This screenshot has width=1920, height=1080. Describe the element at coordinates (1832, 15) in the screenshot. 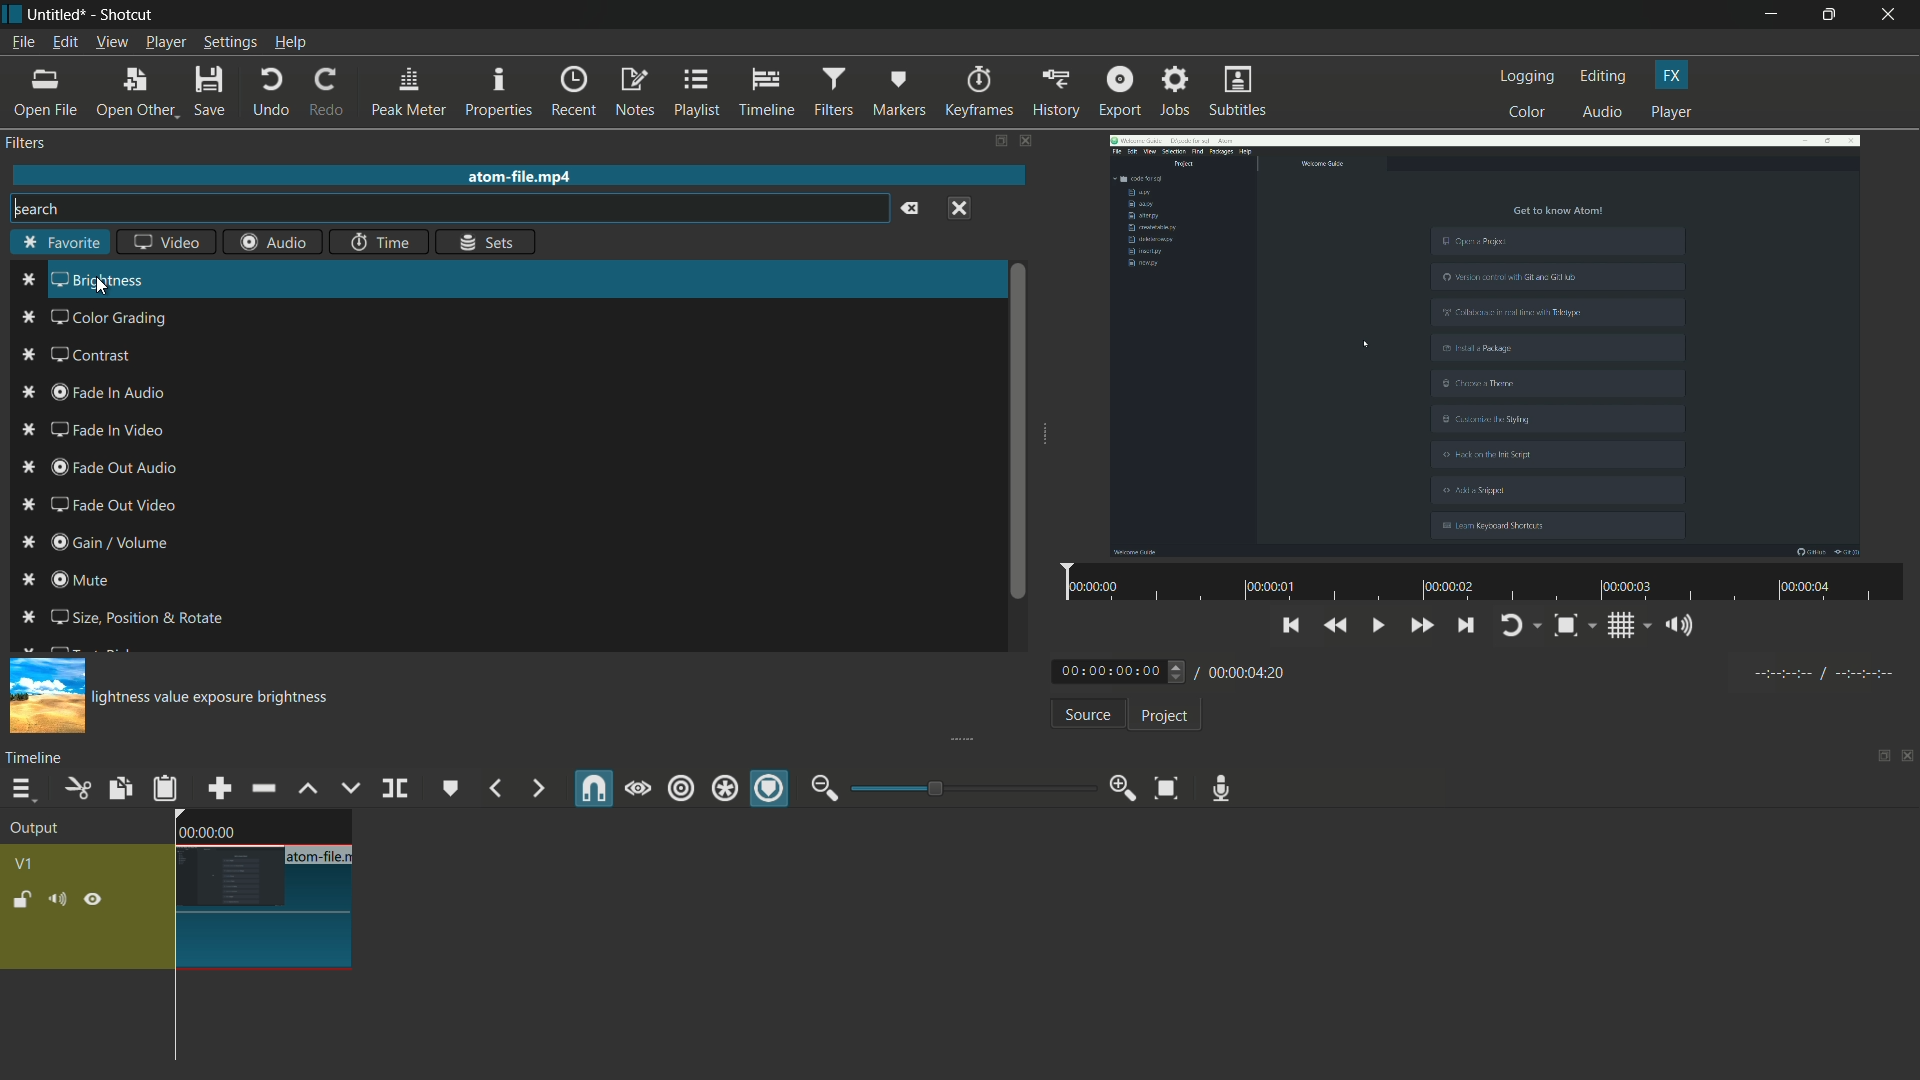

I see `maximize` at that location.